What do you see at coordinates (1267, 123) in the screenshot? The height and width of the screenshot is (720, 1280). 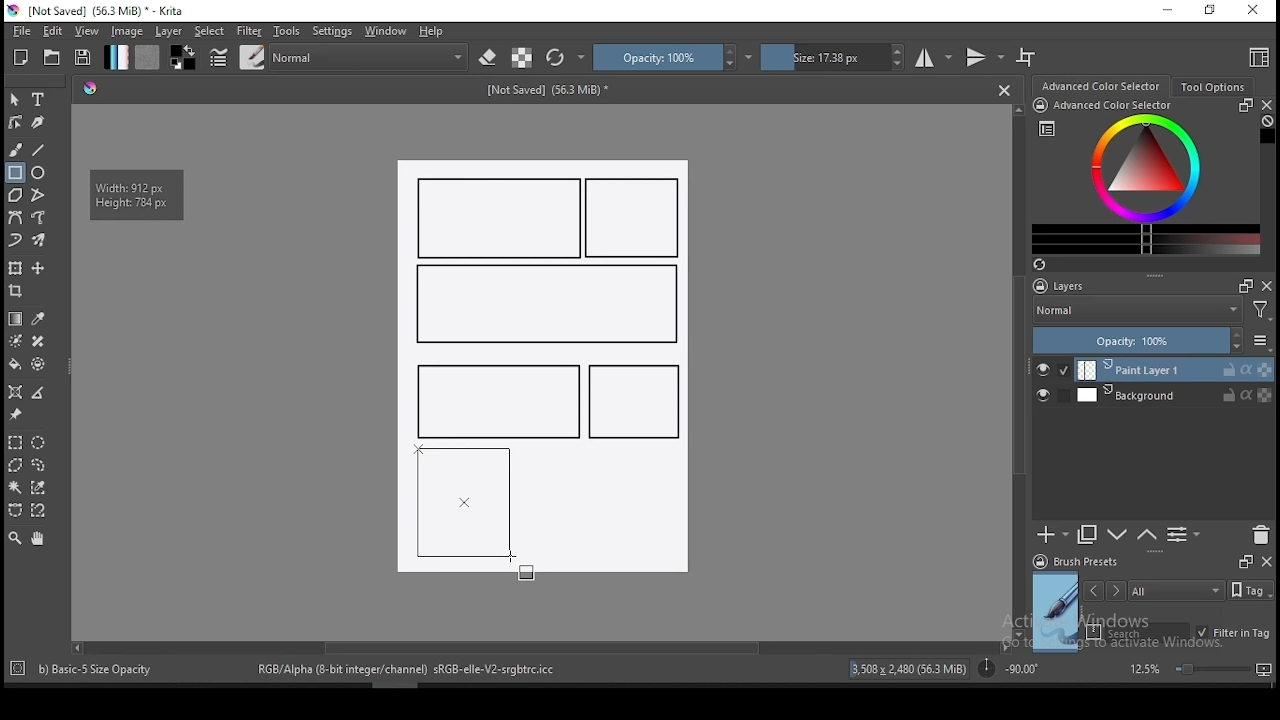 I see `Clear` at bounding box center [1267, 123].